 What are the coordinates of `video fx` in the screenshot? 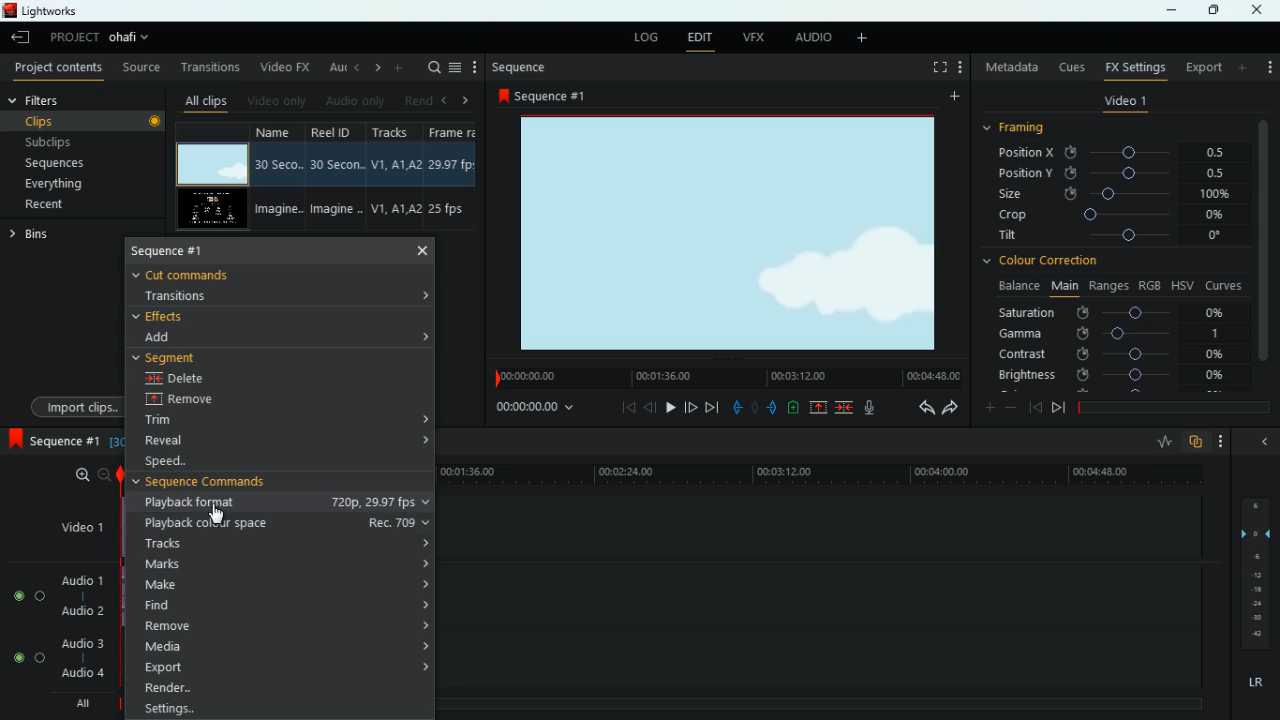 It's located at (286, 68).